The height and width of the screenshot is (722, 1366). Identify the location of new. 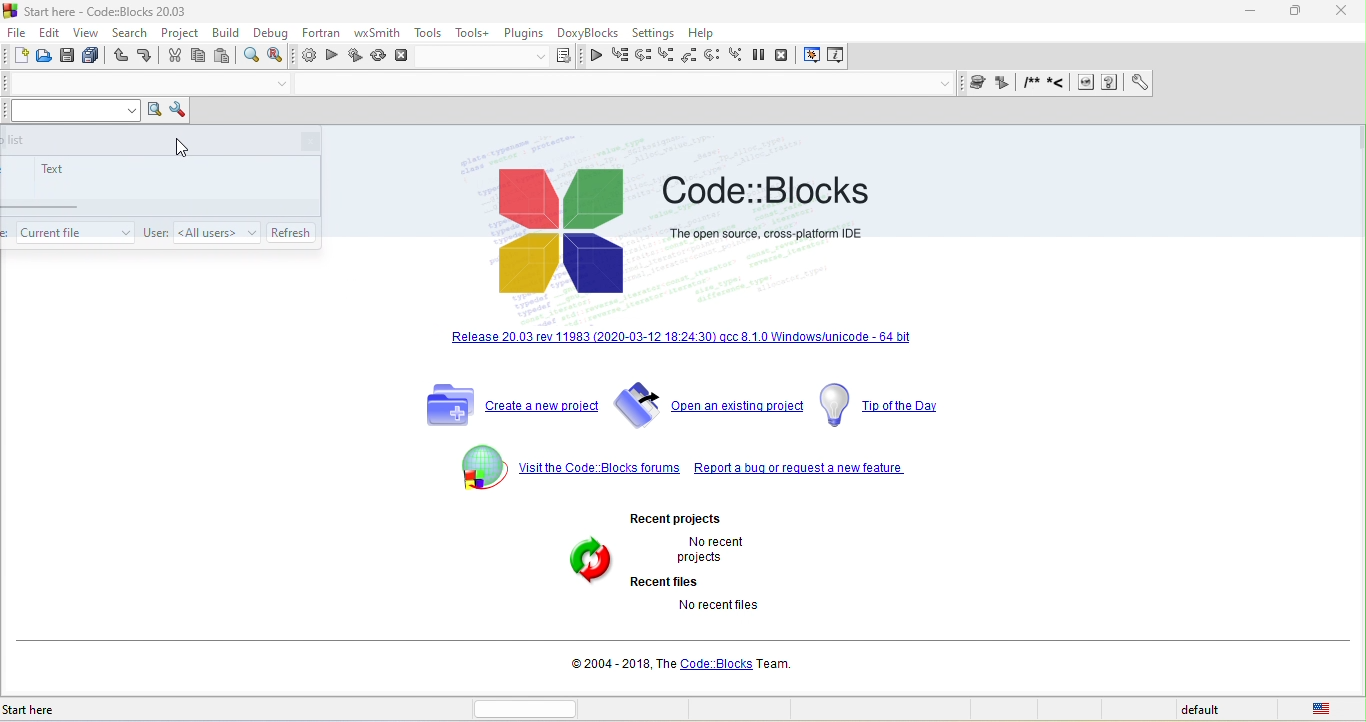
(19, 56).